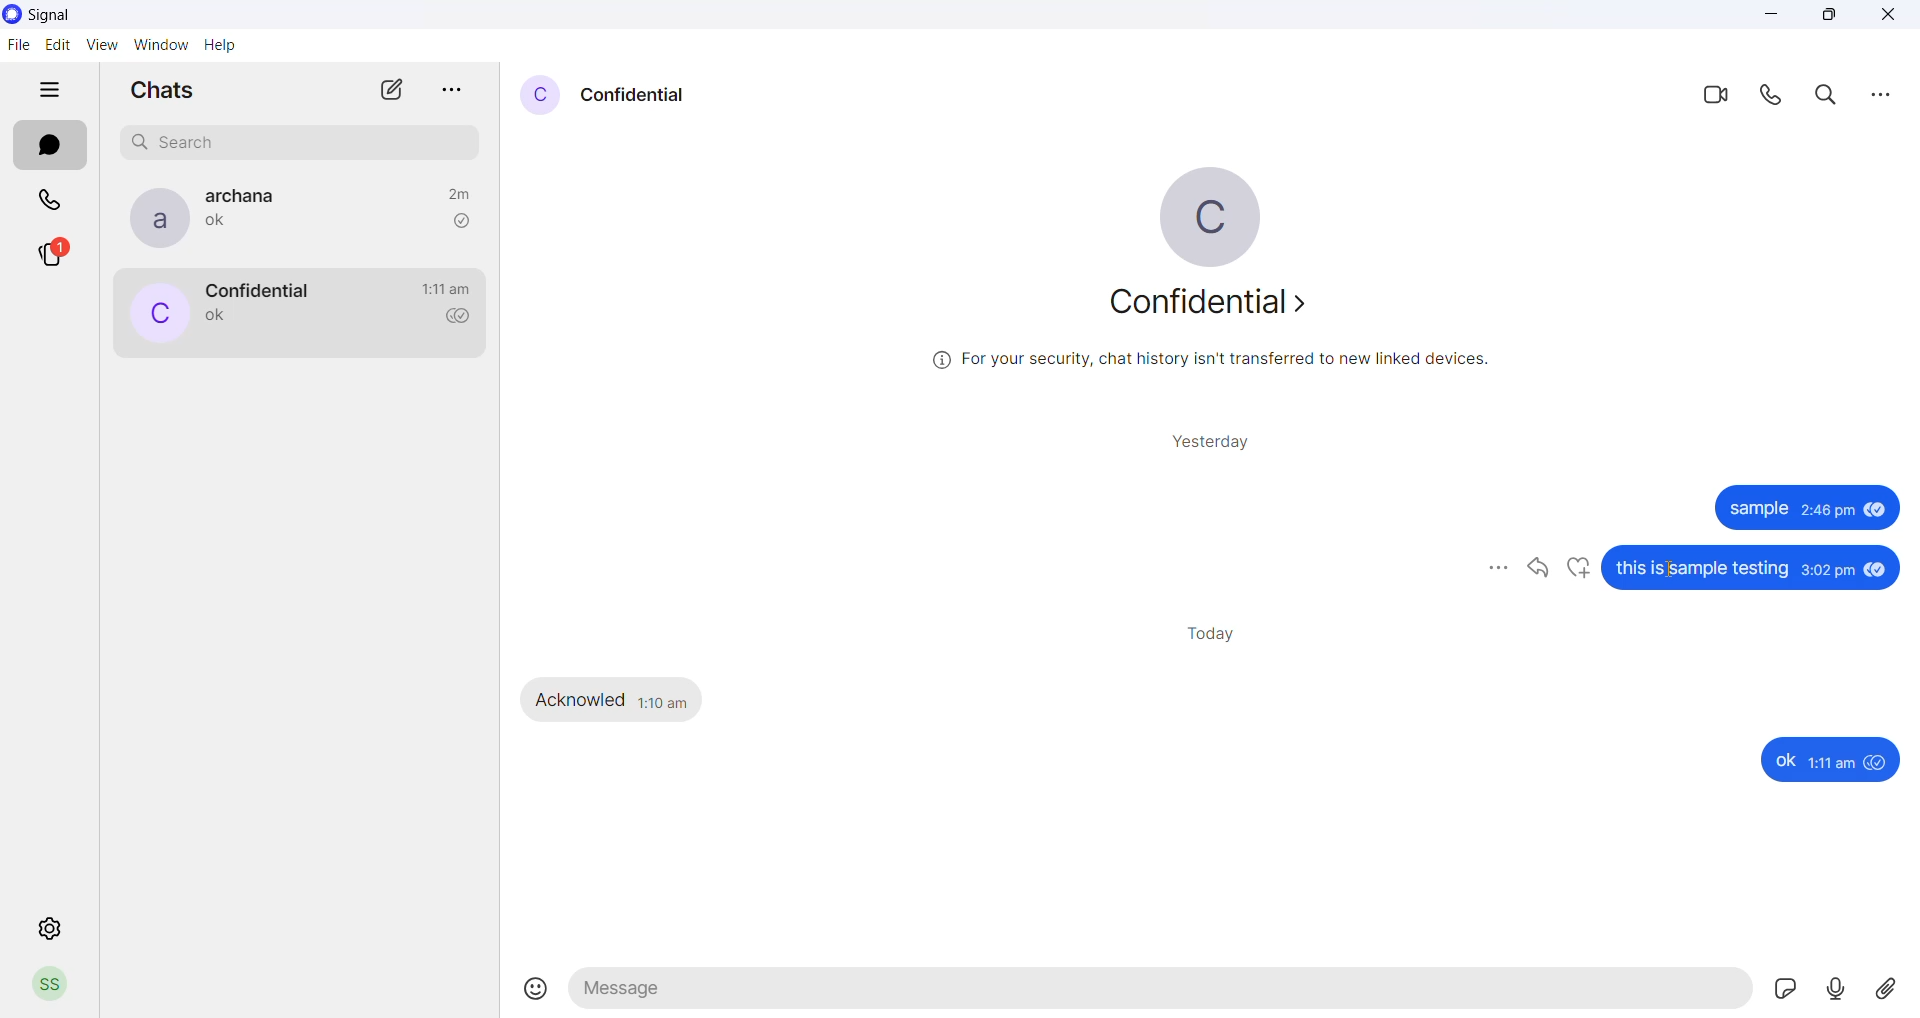 The height and width of the screenshot is (1018, 1920). Describe the element at coordinates (458, 191) in the screenshot. I see `time passed since last message` at that location.